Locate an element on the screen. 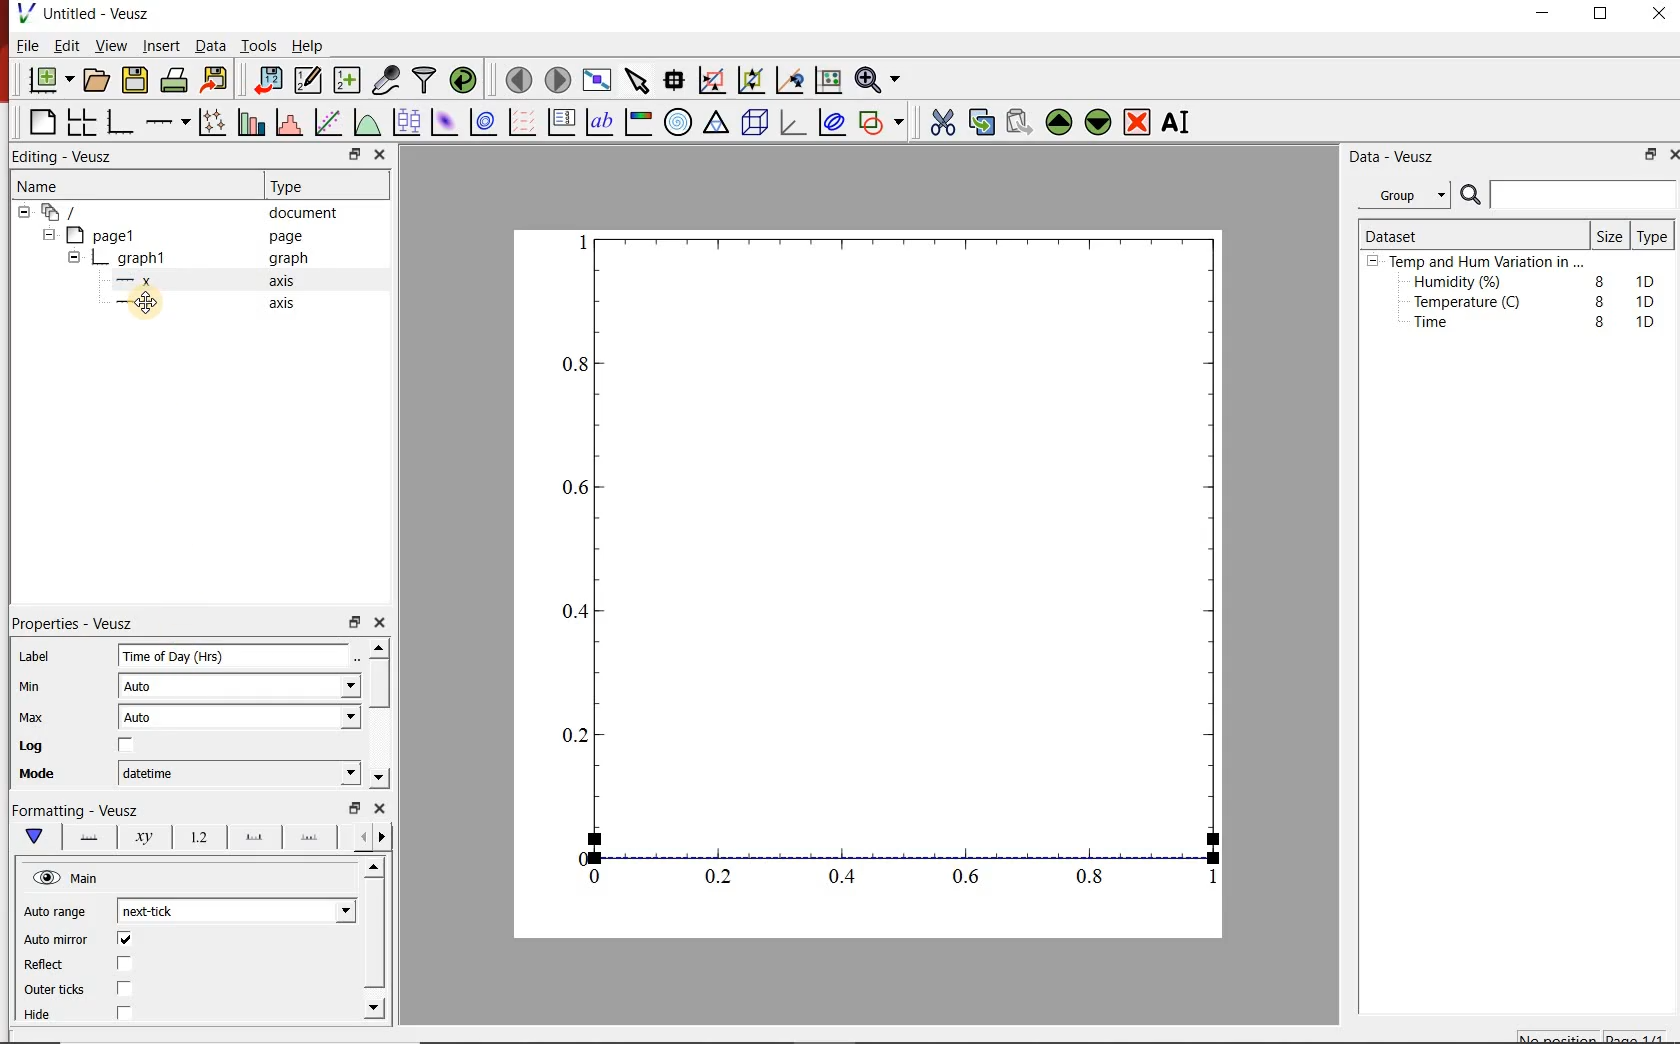  plot a vector field is located at coordinates (523, 122).